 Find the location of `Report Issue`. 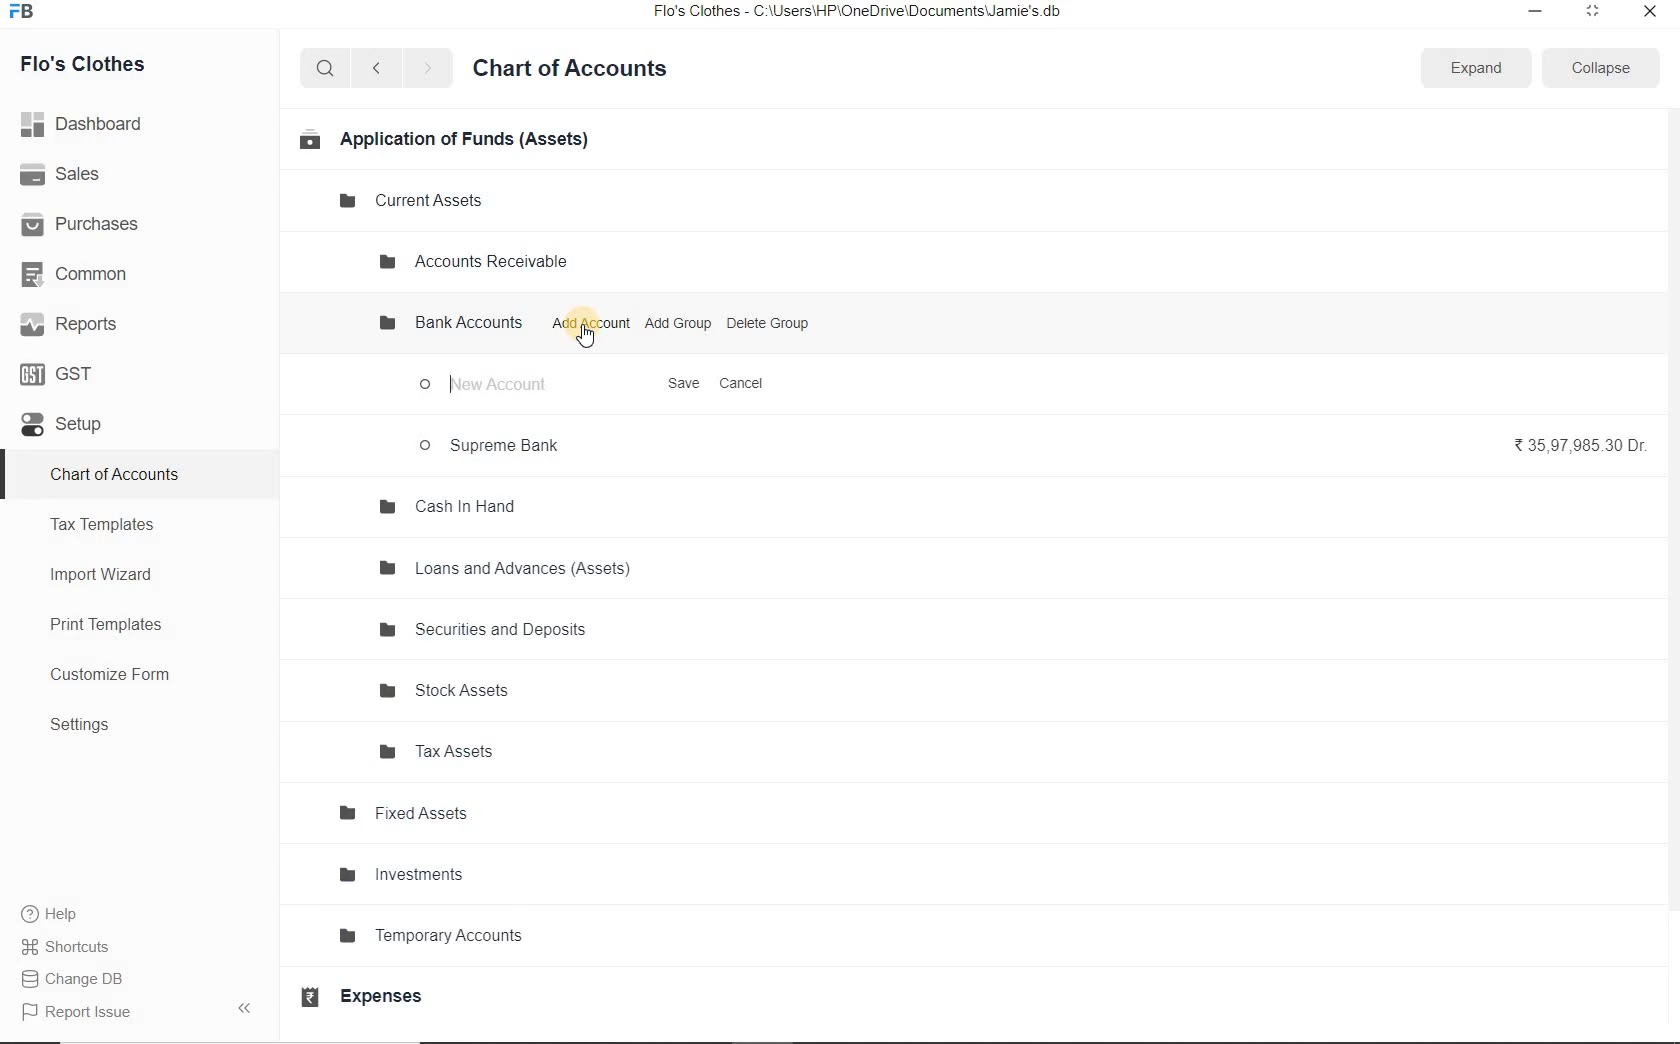

Report Issue is located at coordinates (76, 1012).